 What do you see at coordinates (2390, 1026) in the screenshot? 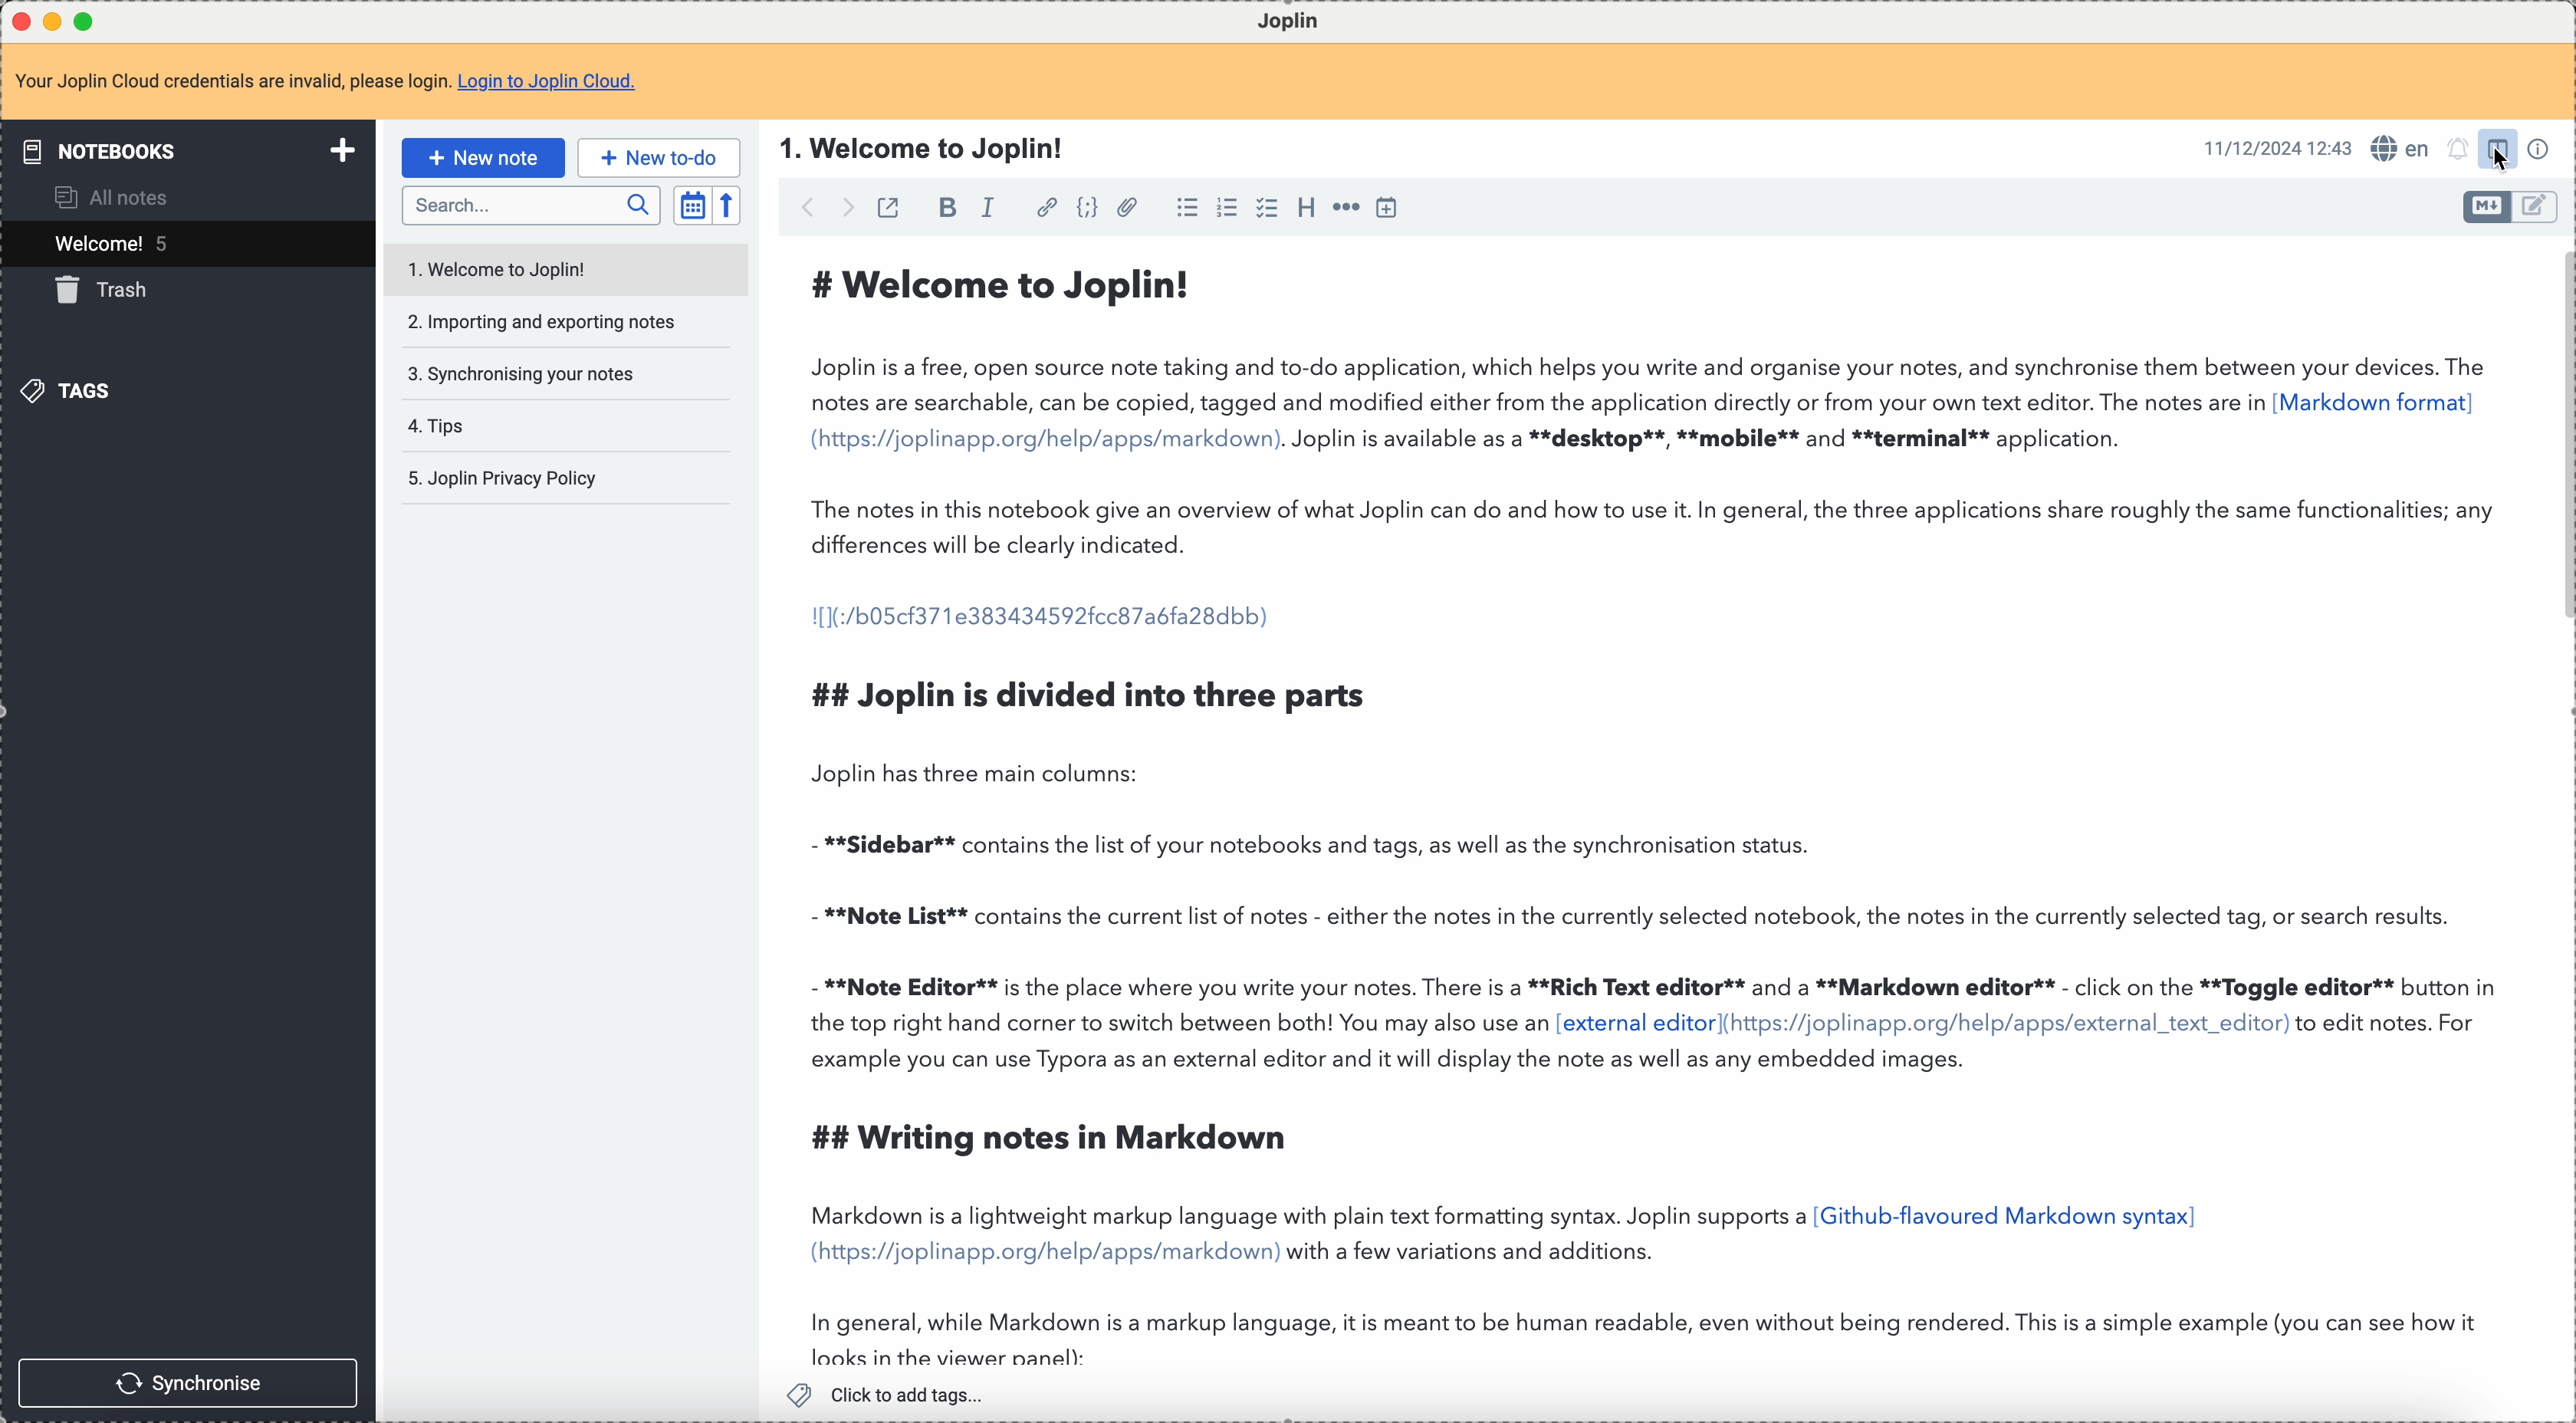
I see `to edit notes. For` at bounding box center [2390, 1026].